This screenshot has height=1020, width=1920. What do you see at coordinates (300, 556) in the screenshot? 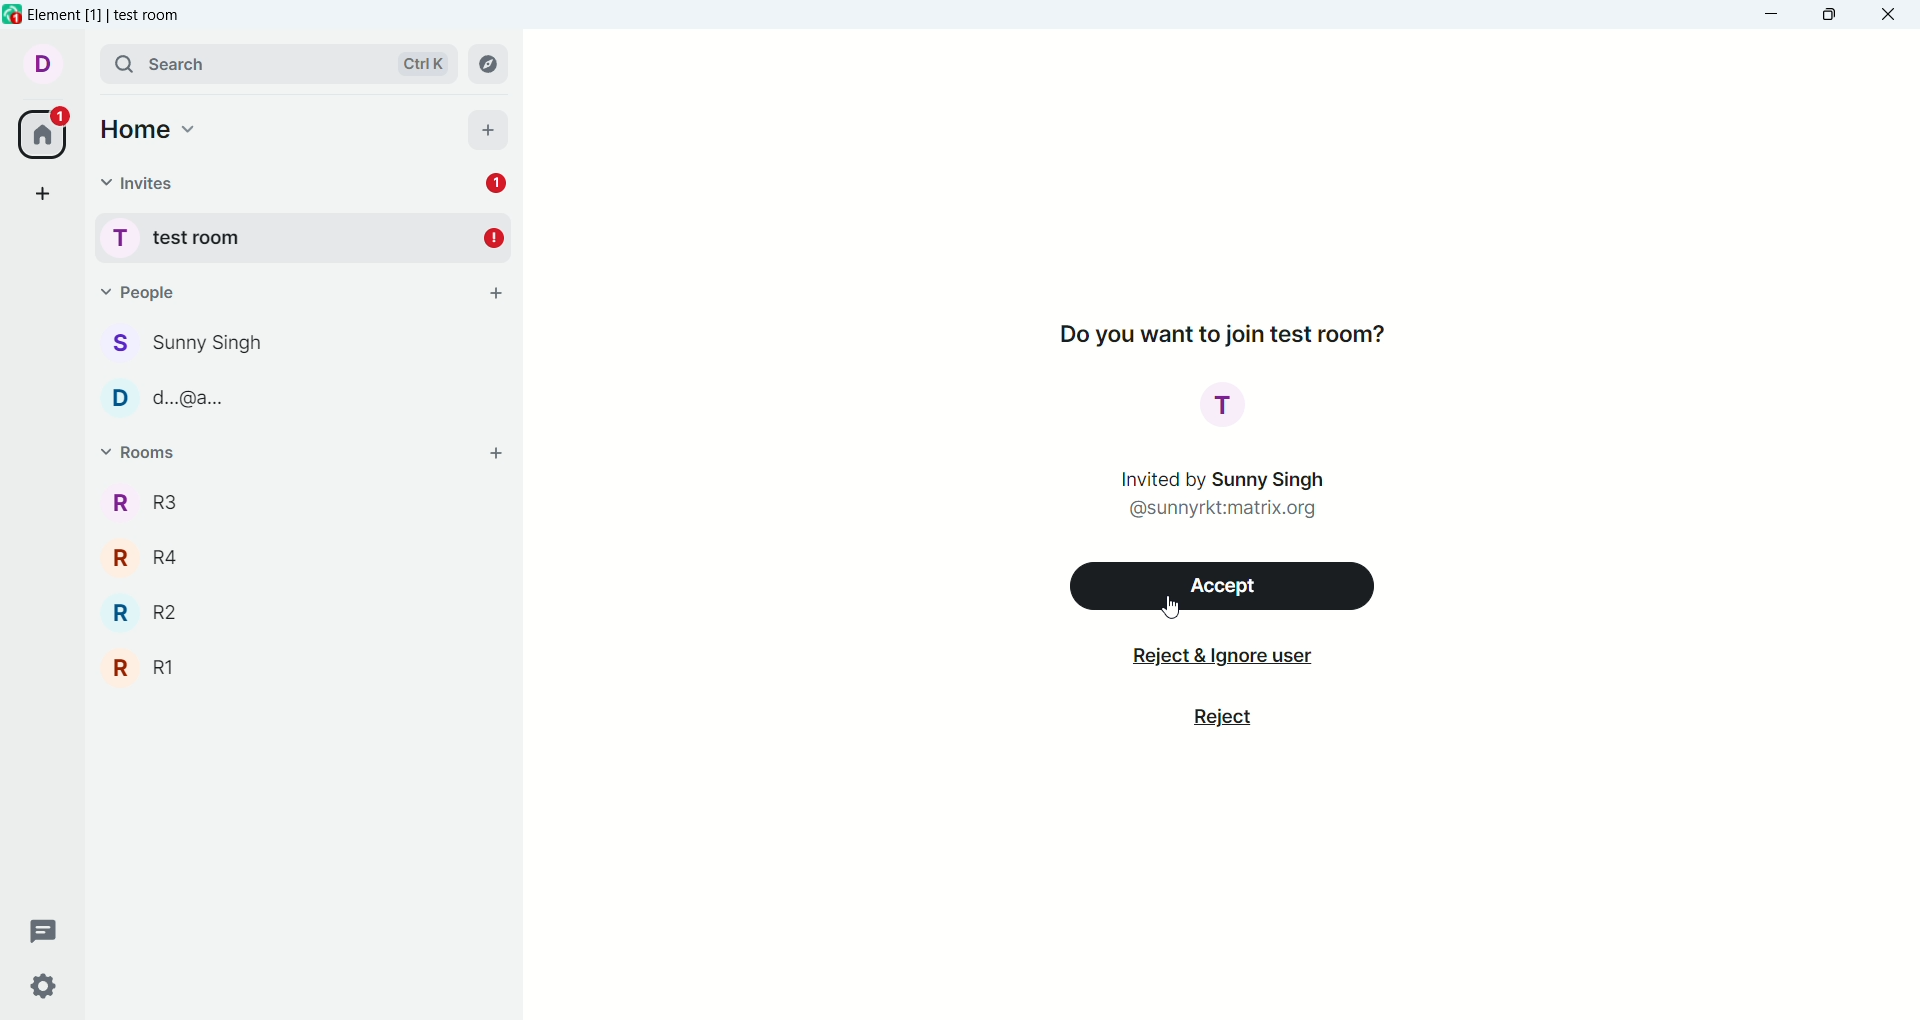
I see `R4` at bounding box center [300, 556].